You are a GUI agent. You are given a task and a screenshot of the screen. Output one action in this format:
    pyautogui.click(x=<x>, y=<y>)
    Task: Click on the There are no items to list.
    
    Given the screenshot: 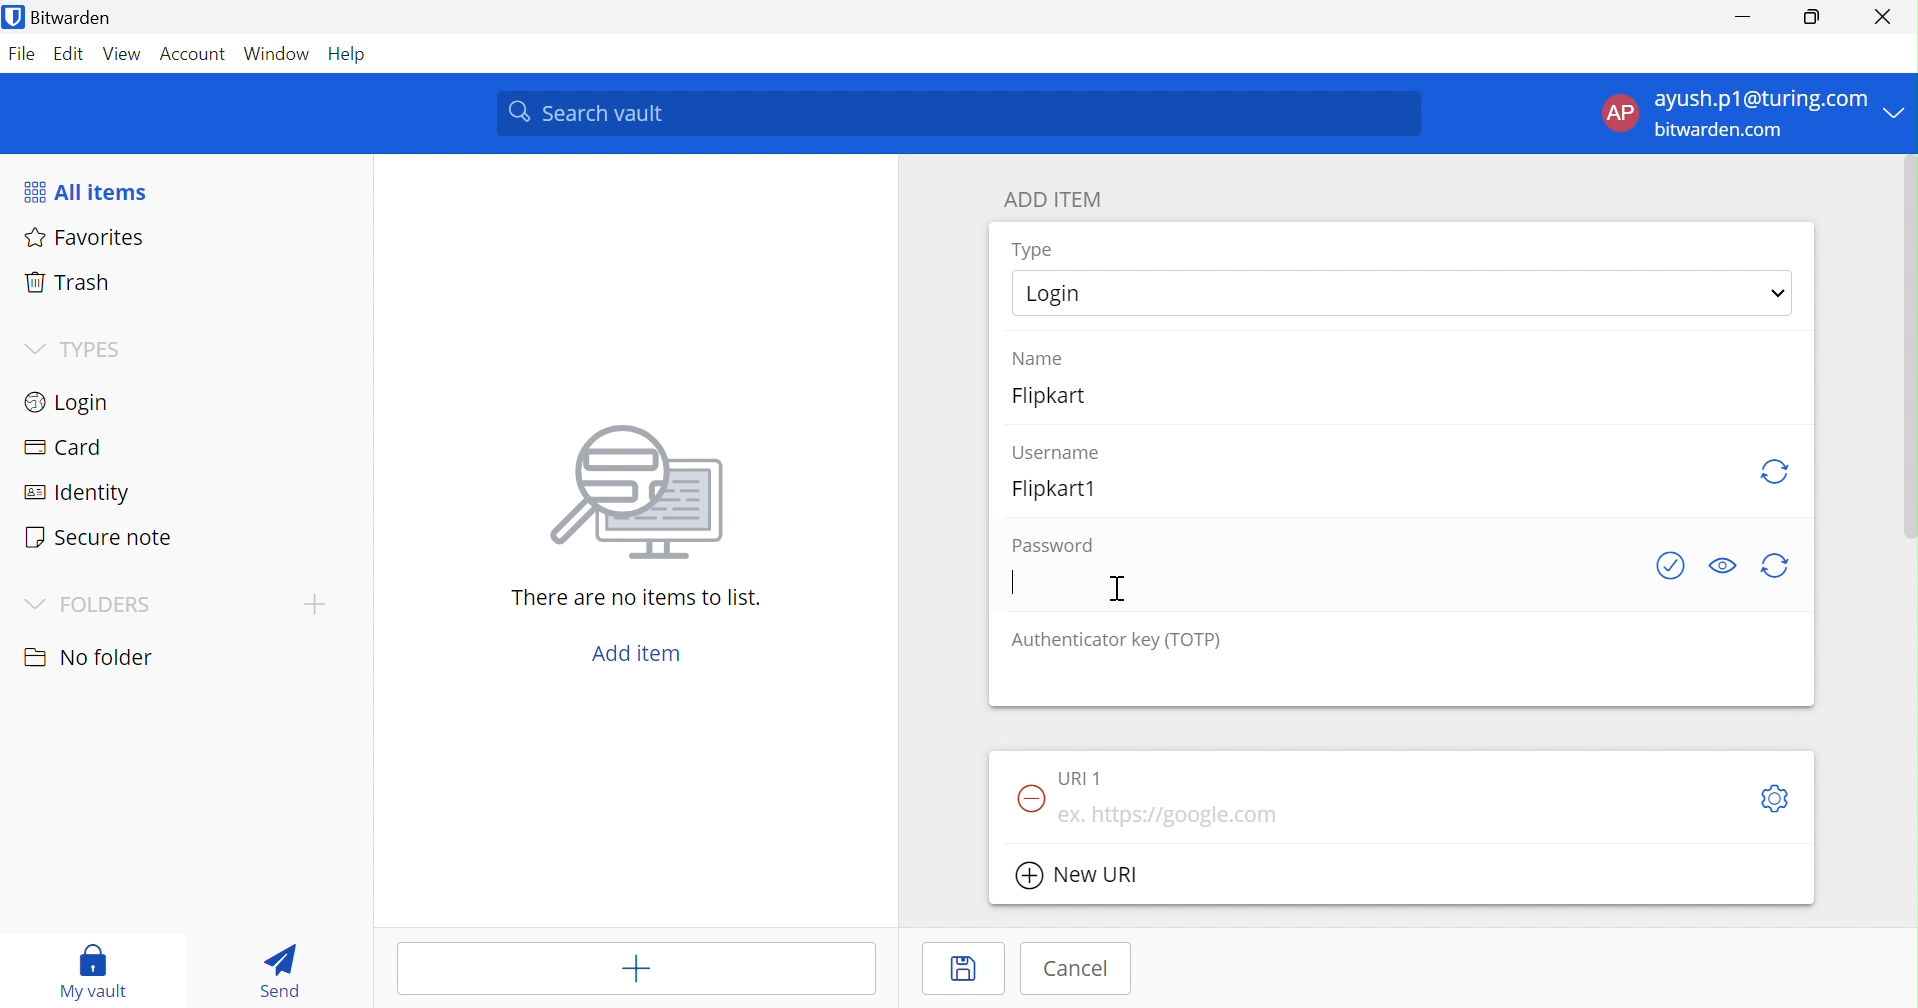 What is the action you would take?
    pyautogui.click(x=638, y=600)
    